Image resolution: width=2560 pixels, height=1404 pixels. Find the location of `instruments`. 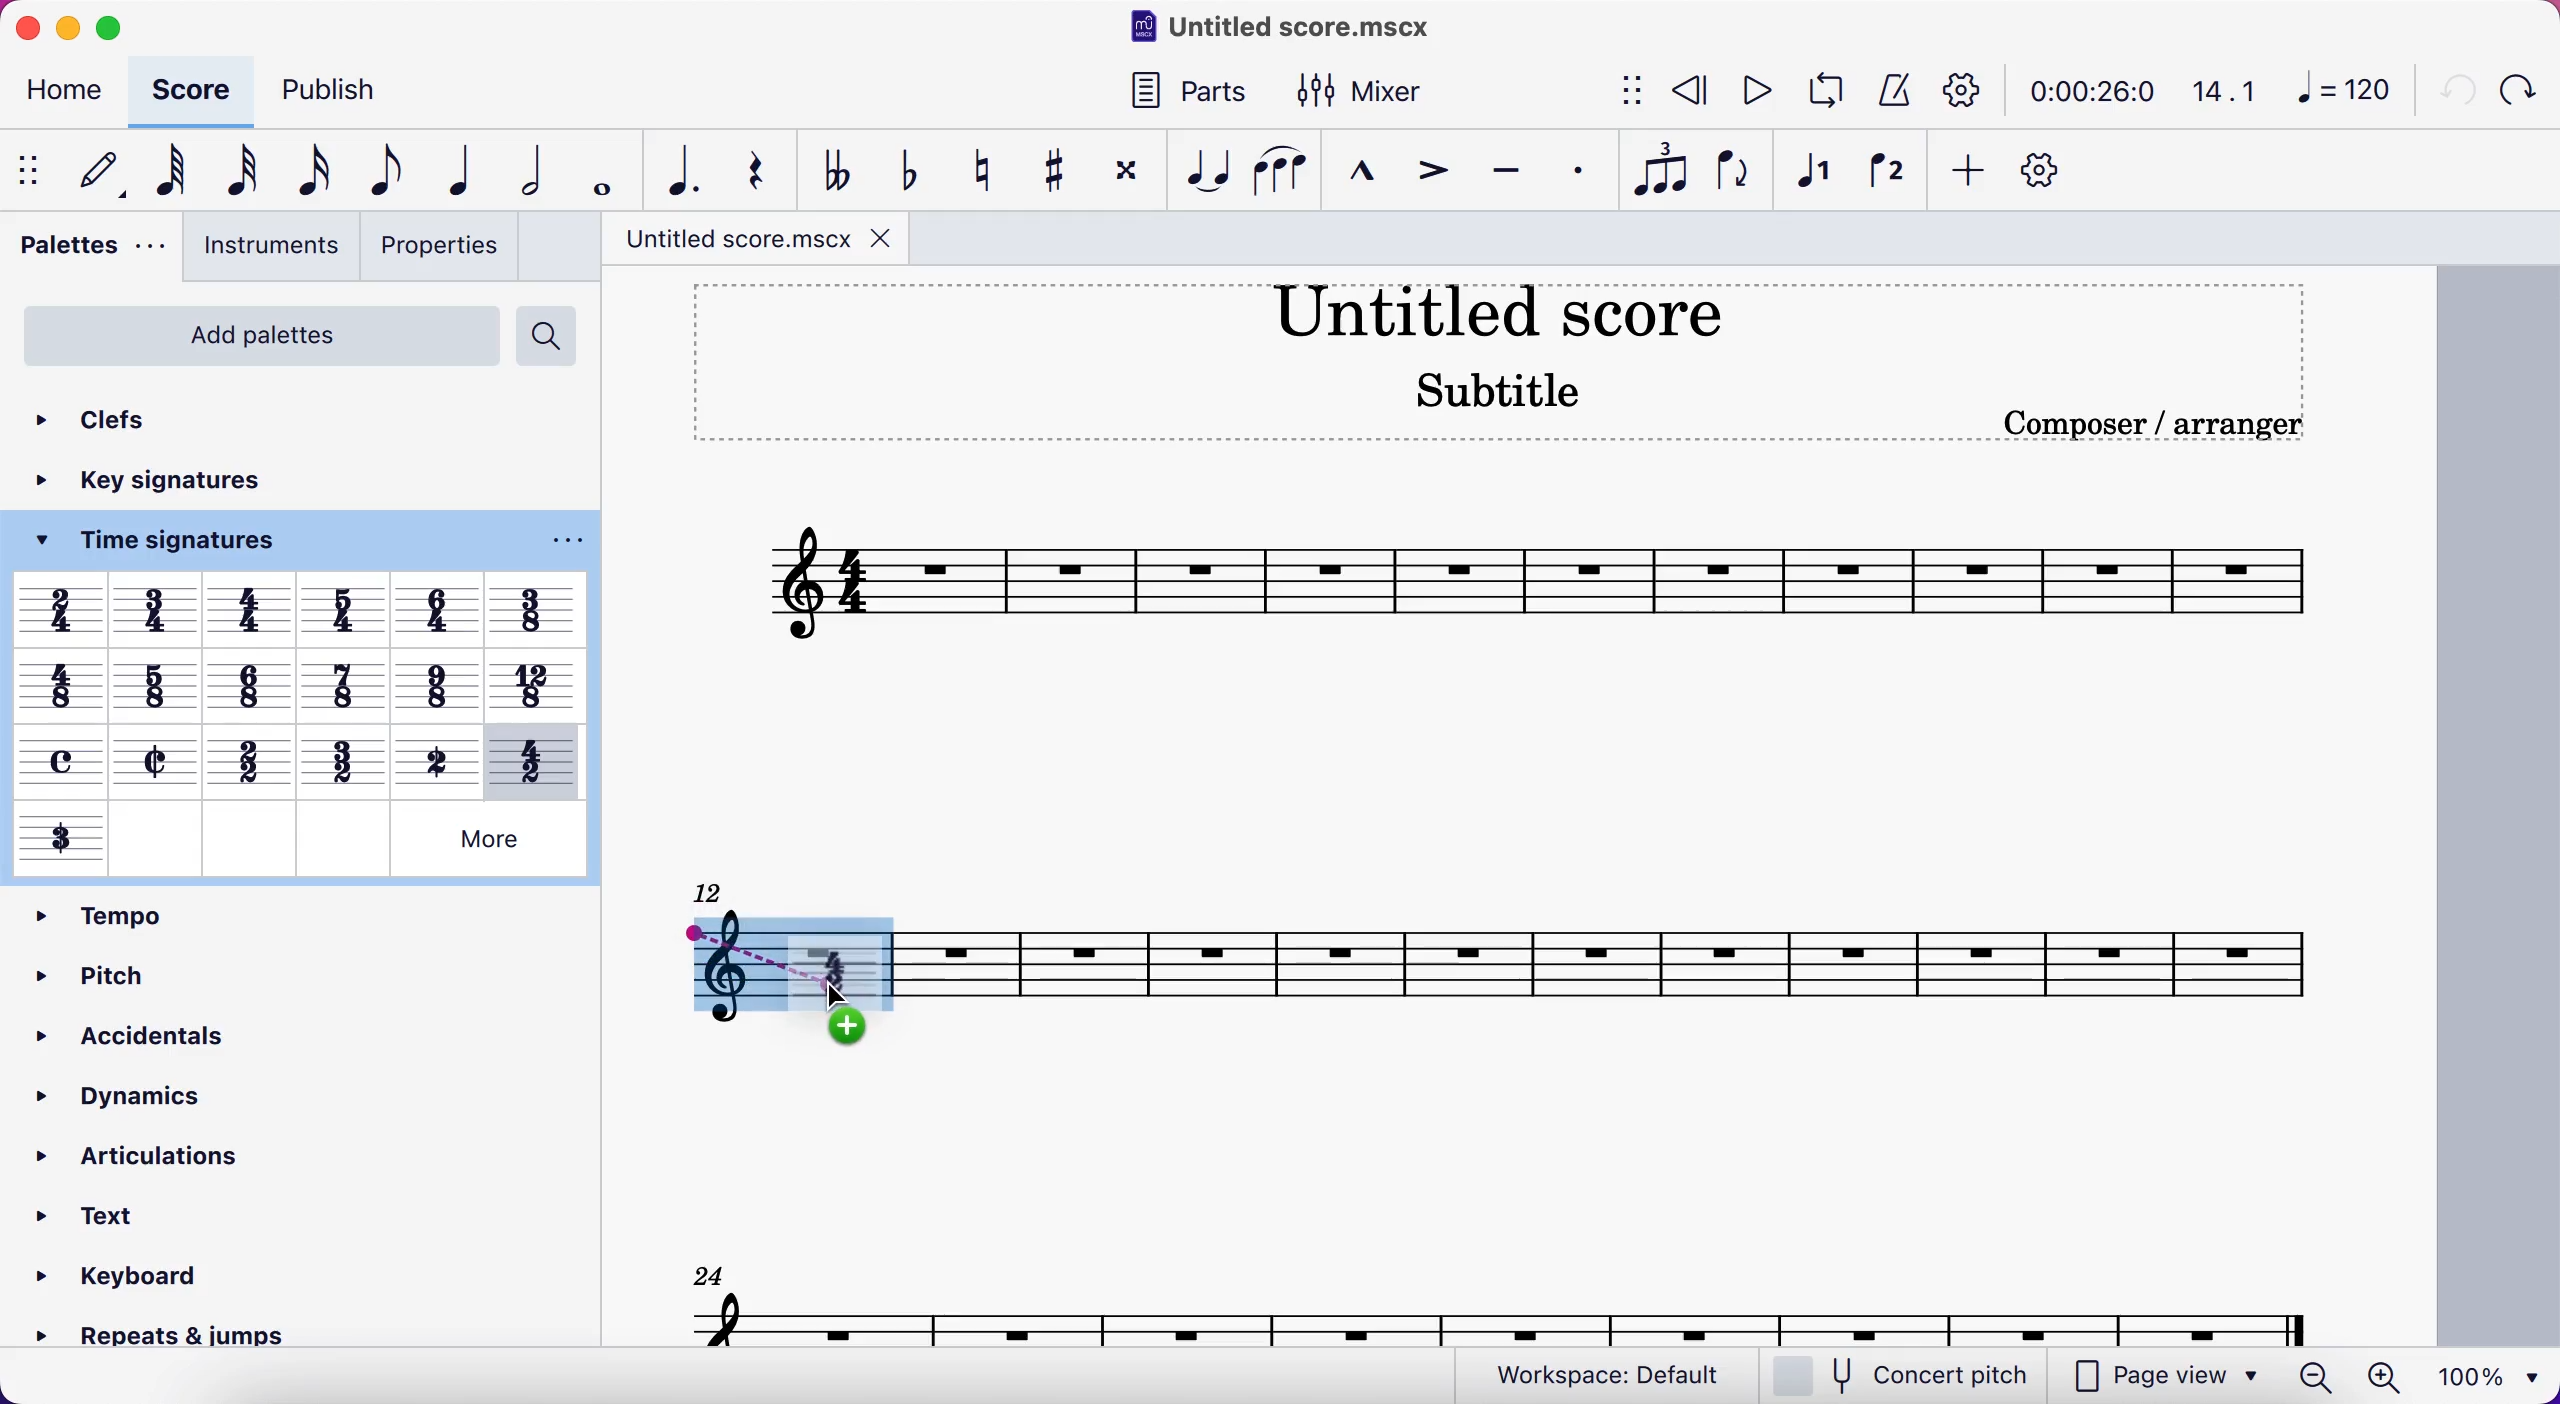

instruments is located at coordinates (269, 250).